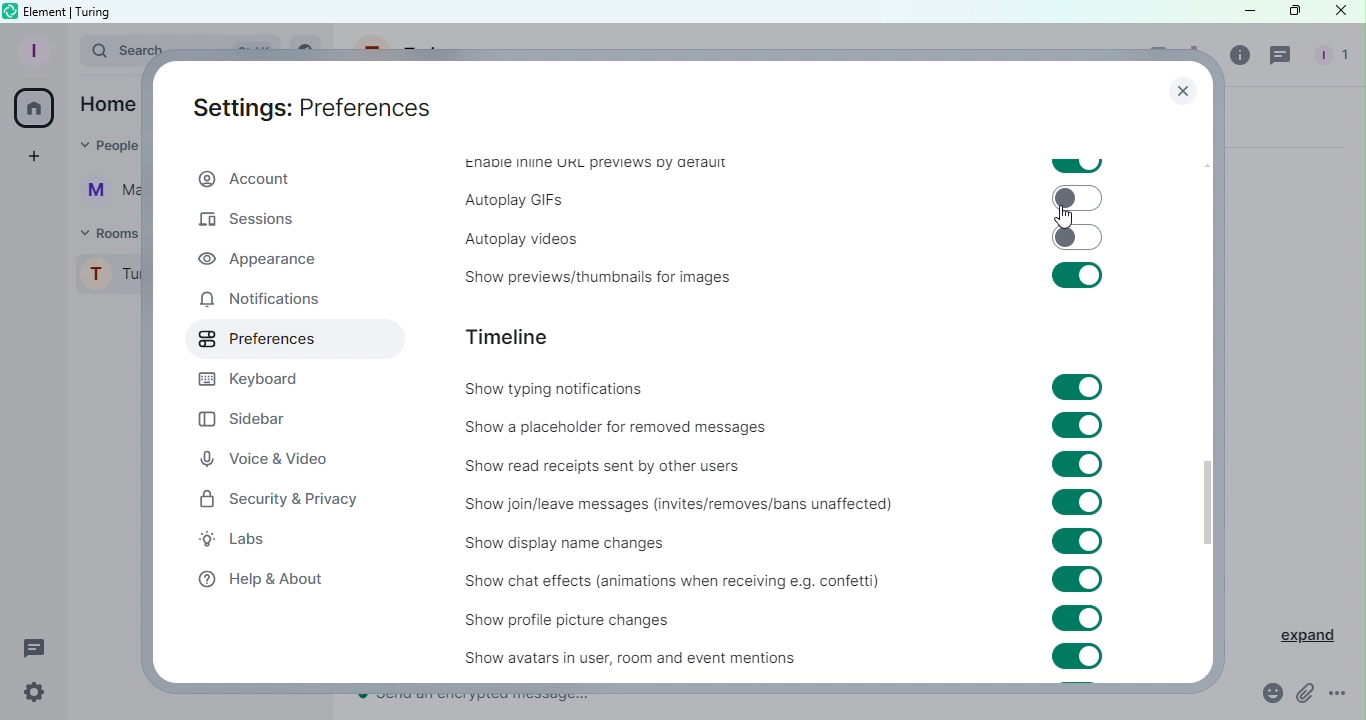 Image resolution: width=1366 pixels, height=720 pixels. I want to click on Close, so click(1179, 94).